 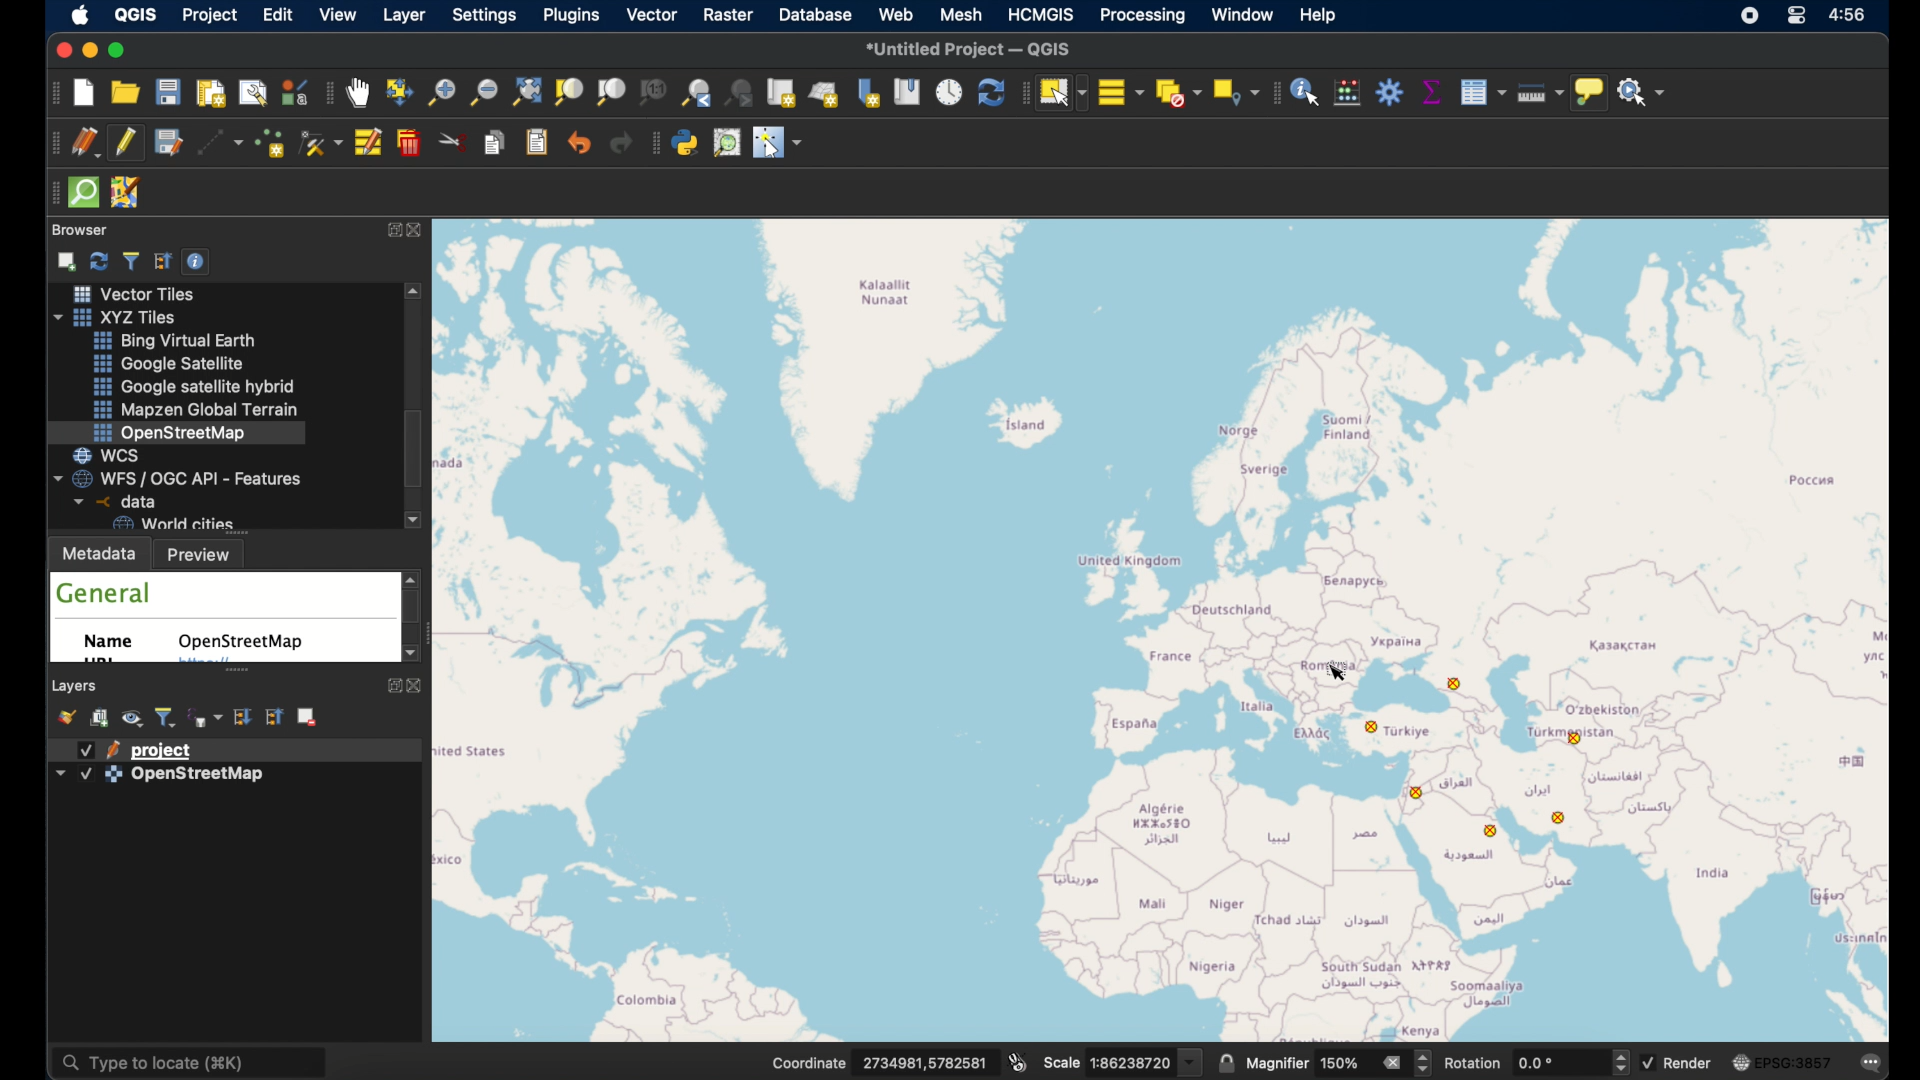 I want to click on vertex tool, so click(x=321, y=142).